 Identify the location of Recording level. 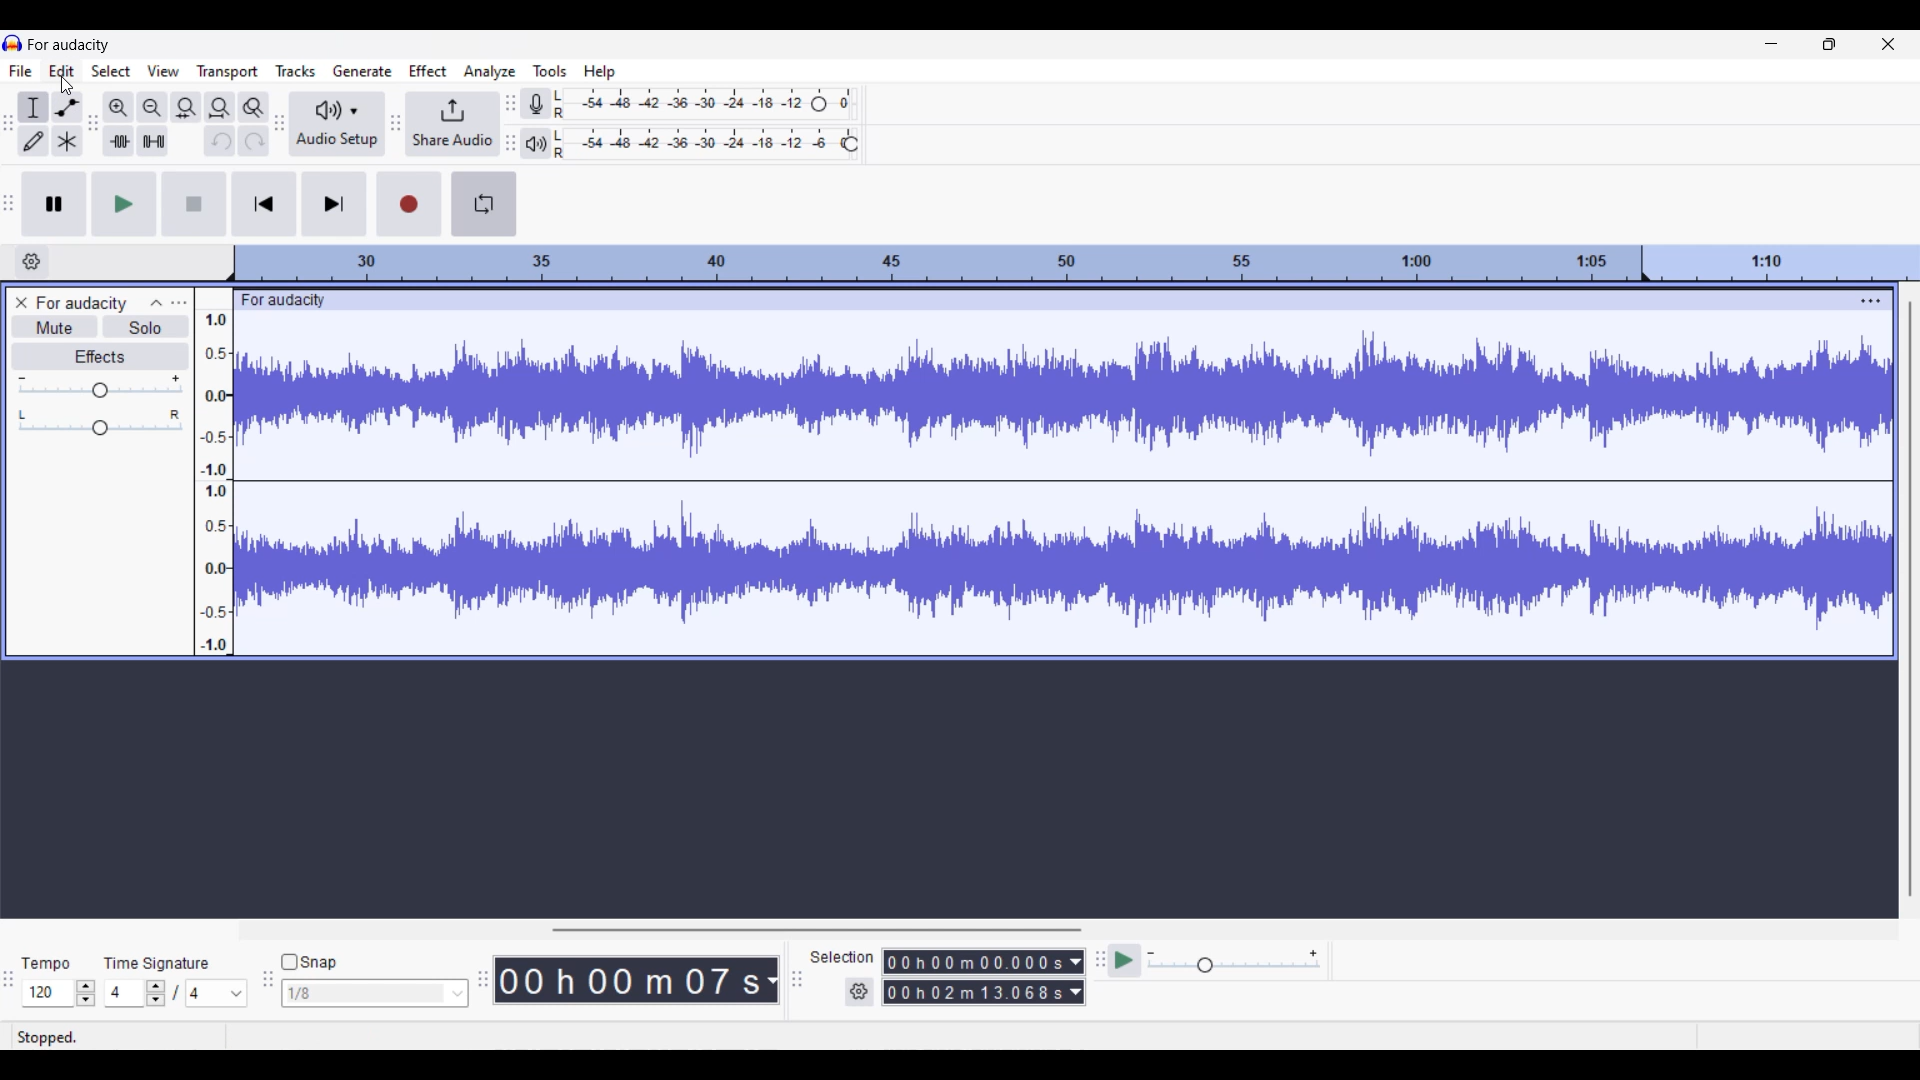
(682, 100).